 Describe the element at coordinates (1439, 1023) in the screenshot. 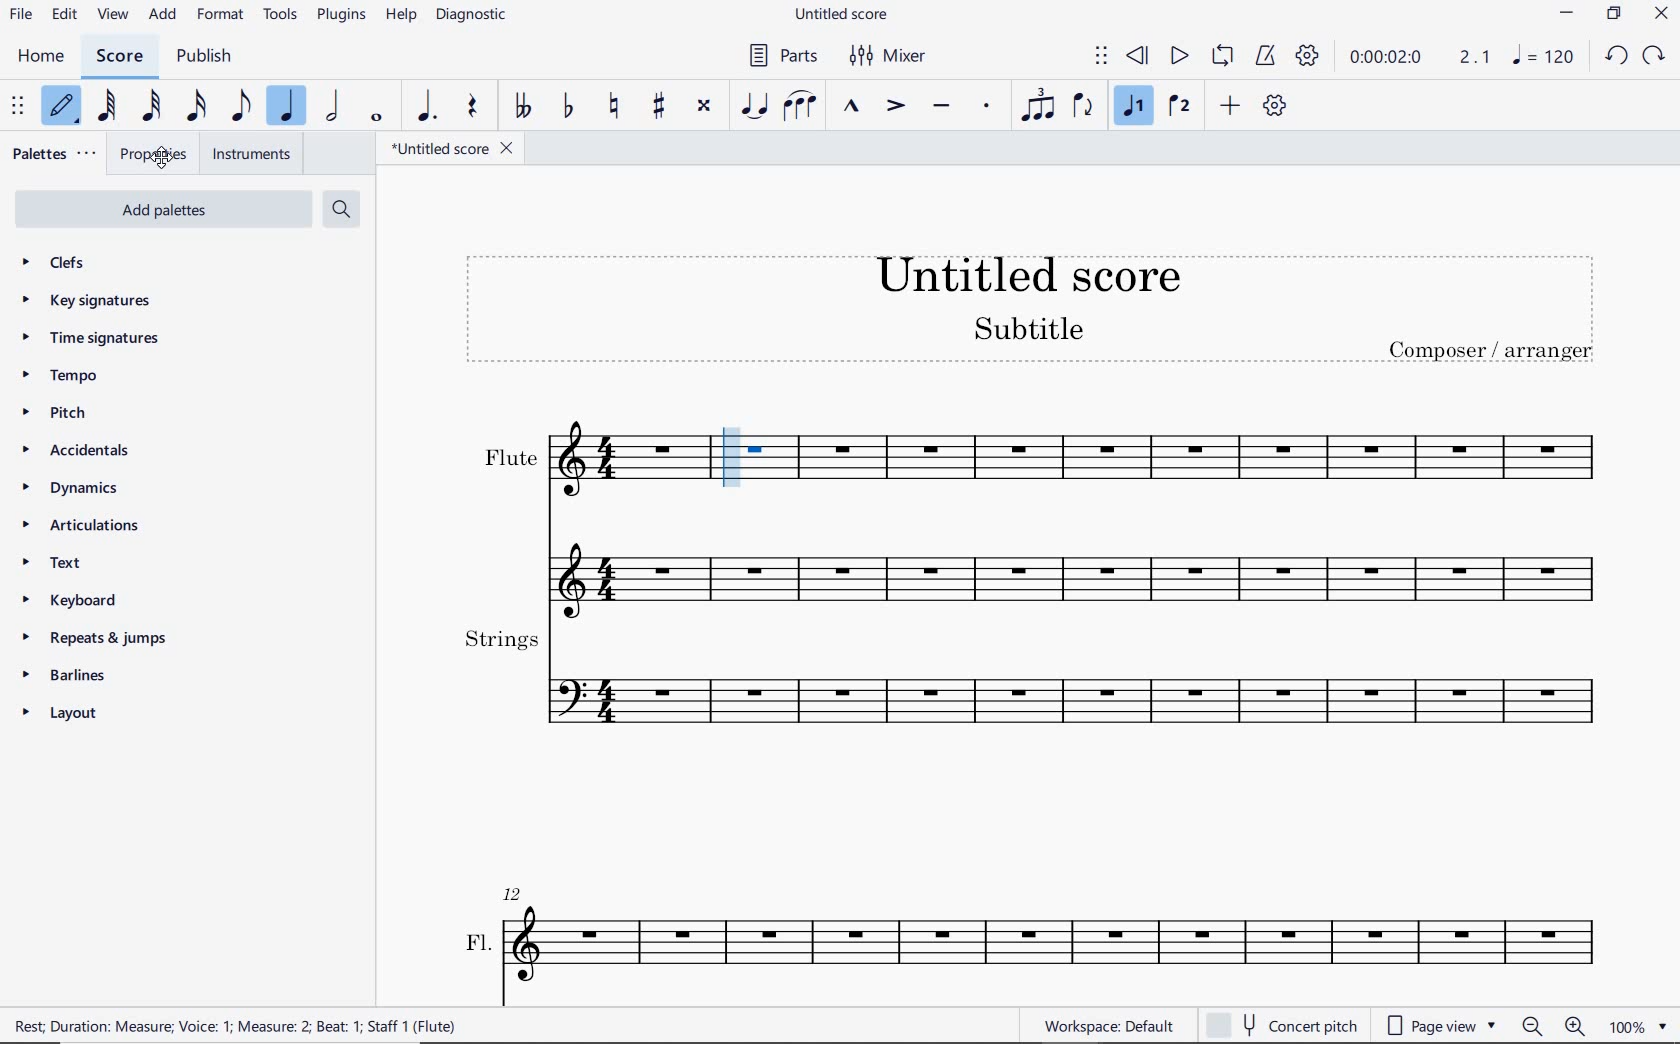

I see `page view` at that location.